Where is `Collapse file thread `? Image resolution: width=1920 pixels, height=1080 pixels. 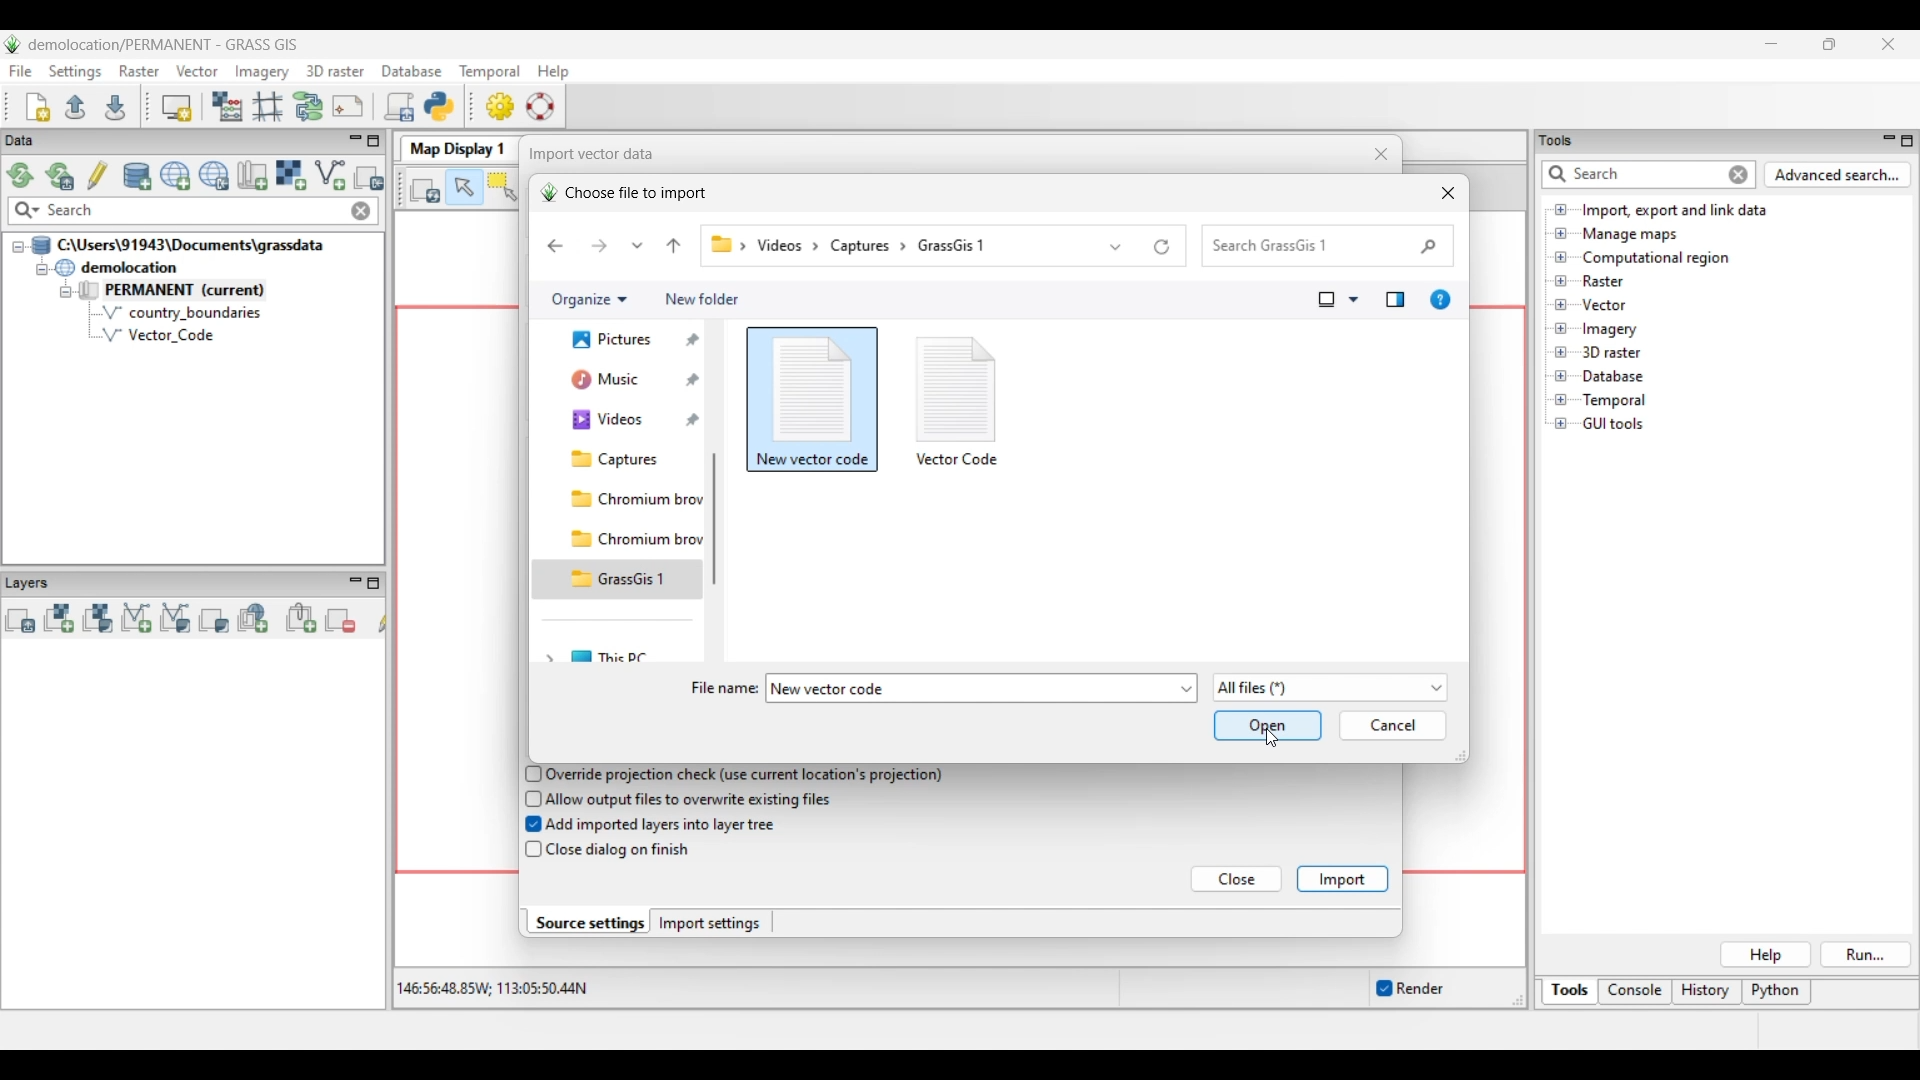
Collapse file thread  is located at coordinates (18, 247).